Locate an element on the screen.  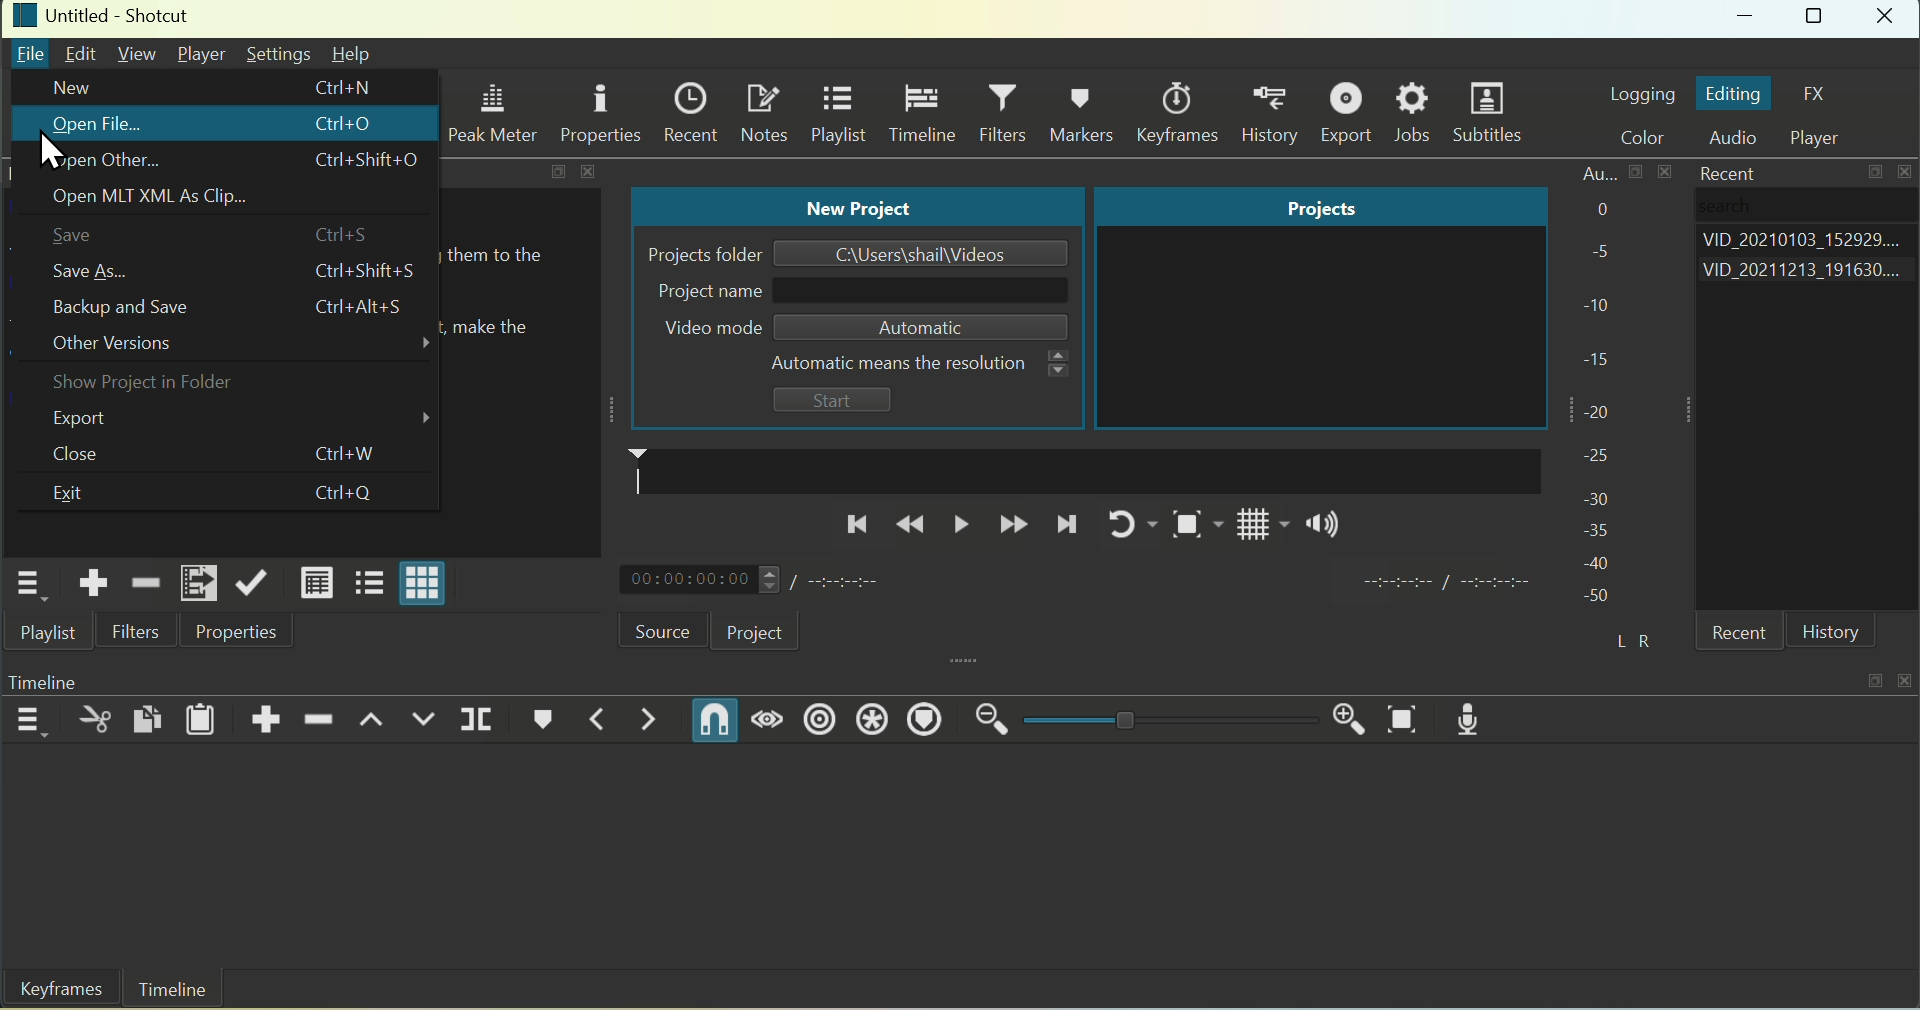
Zoom in is located at coordinates (1343, 715).